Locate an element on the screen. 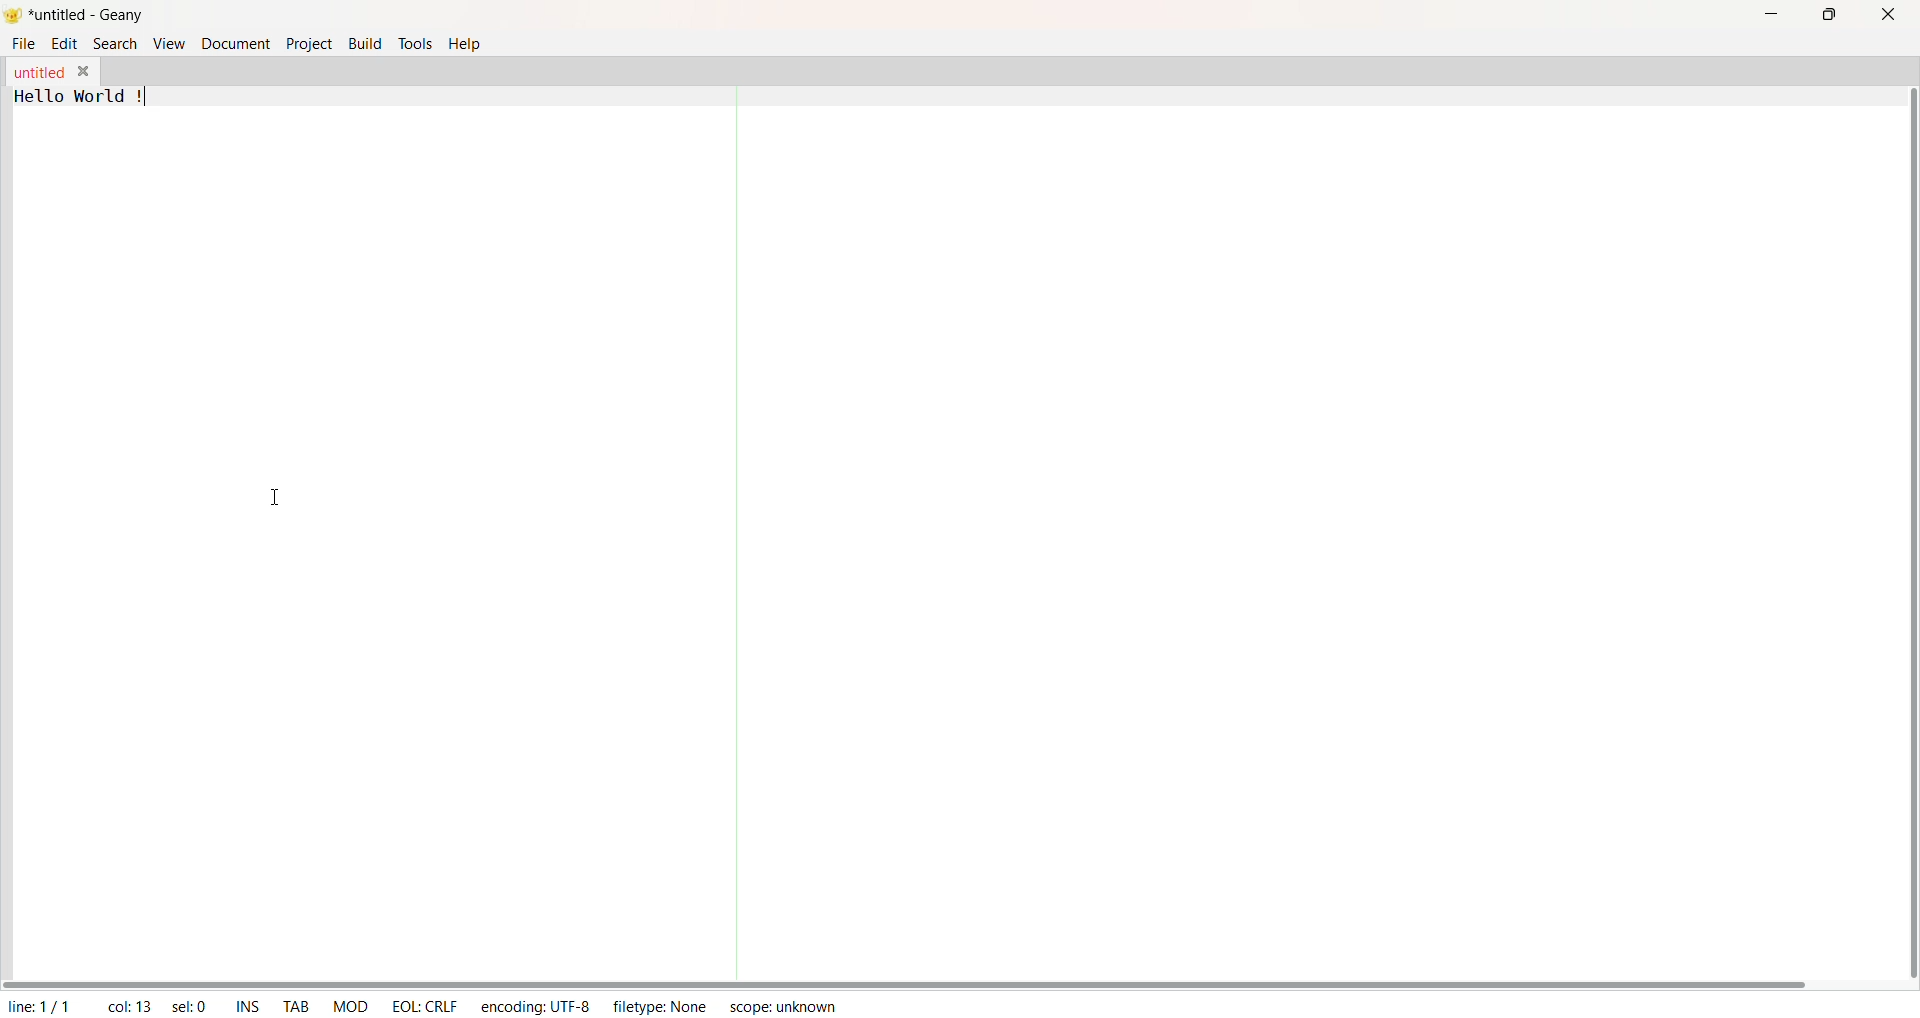  Edit is located at coordinates (65, 45).